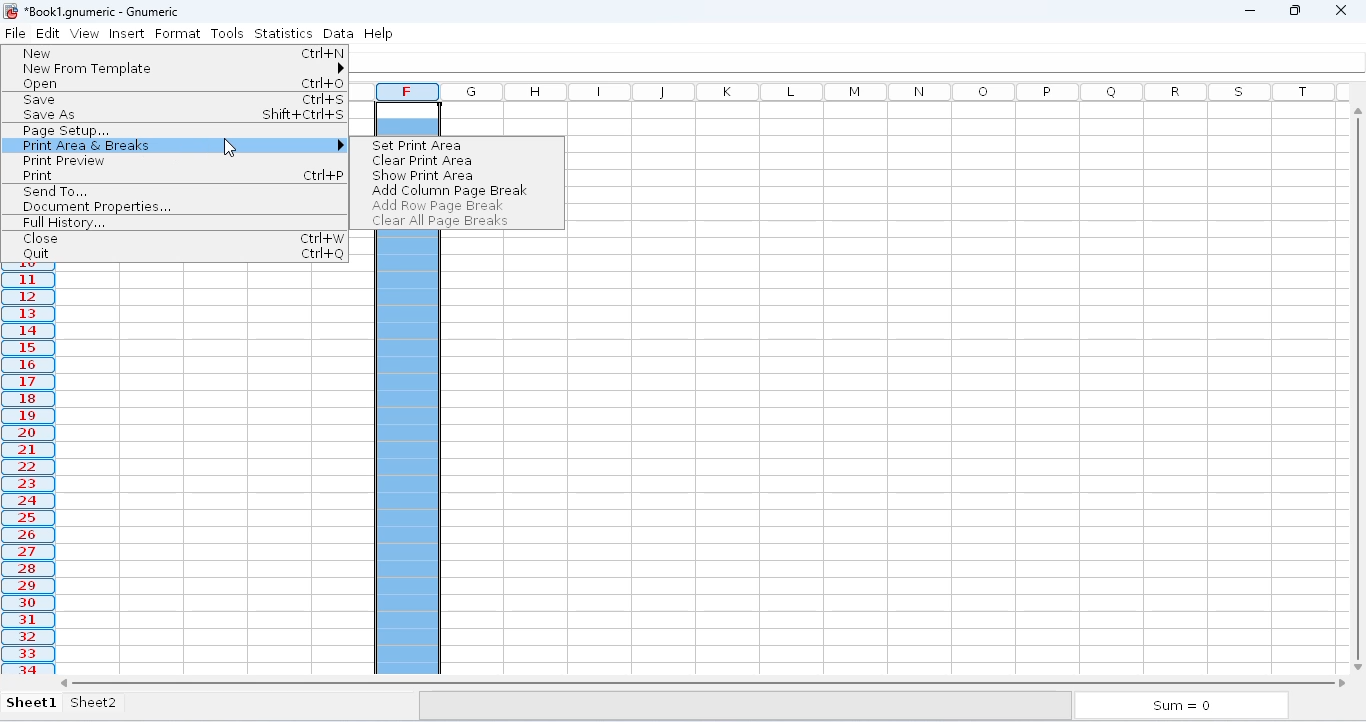  Describe the element at coordinates (440, 222) in the screenshot. I see `clear all page breaks` at that location.